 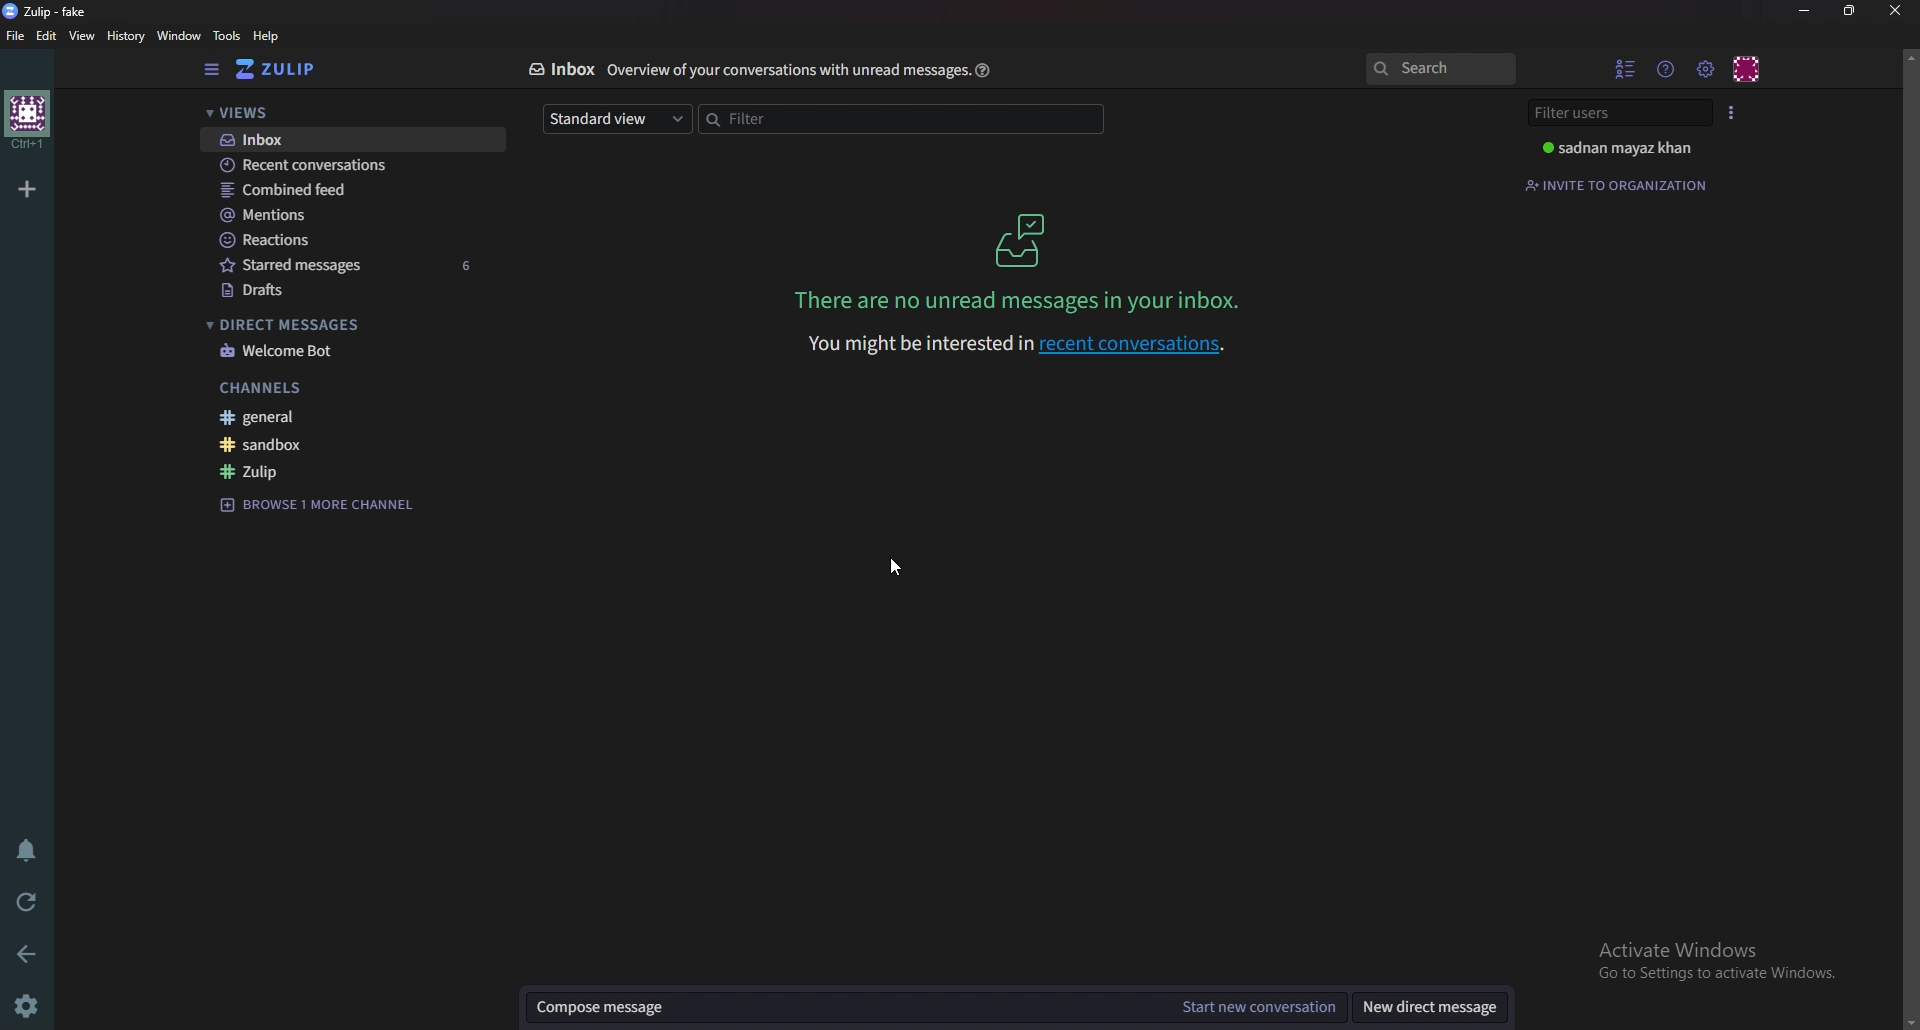 I want to click on File, so click(x=15, y=36).